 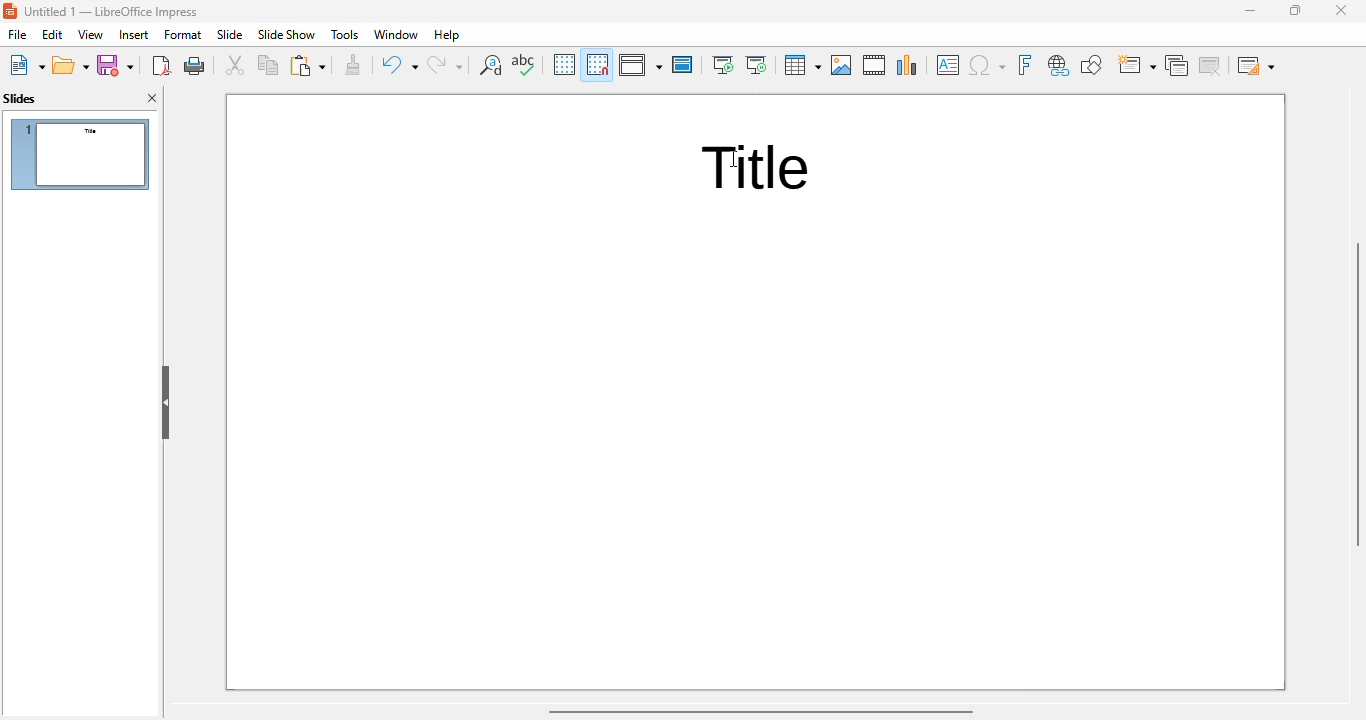 I want to click on duplicate slide, so click(x=1177, y=65).